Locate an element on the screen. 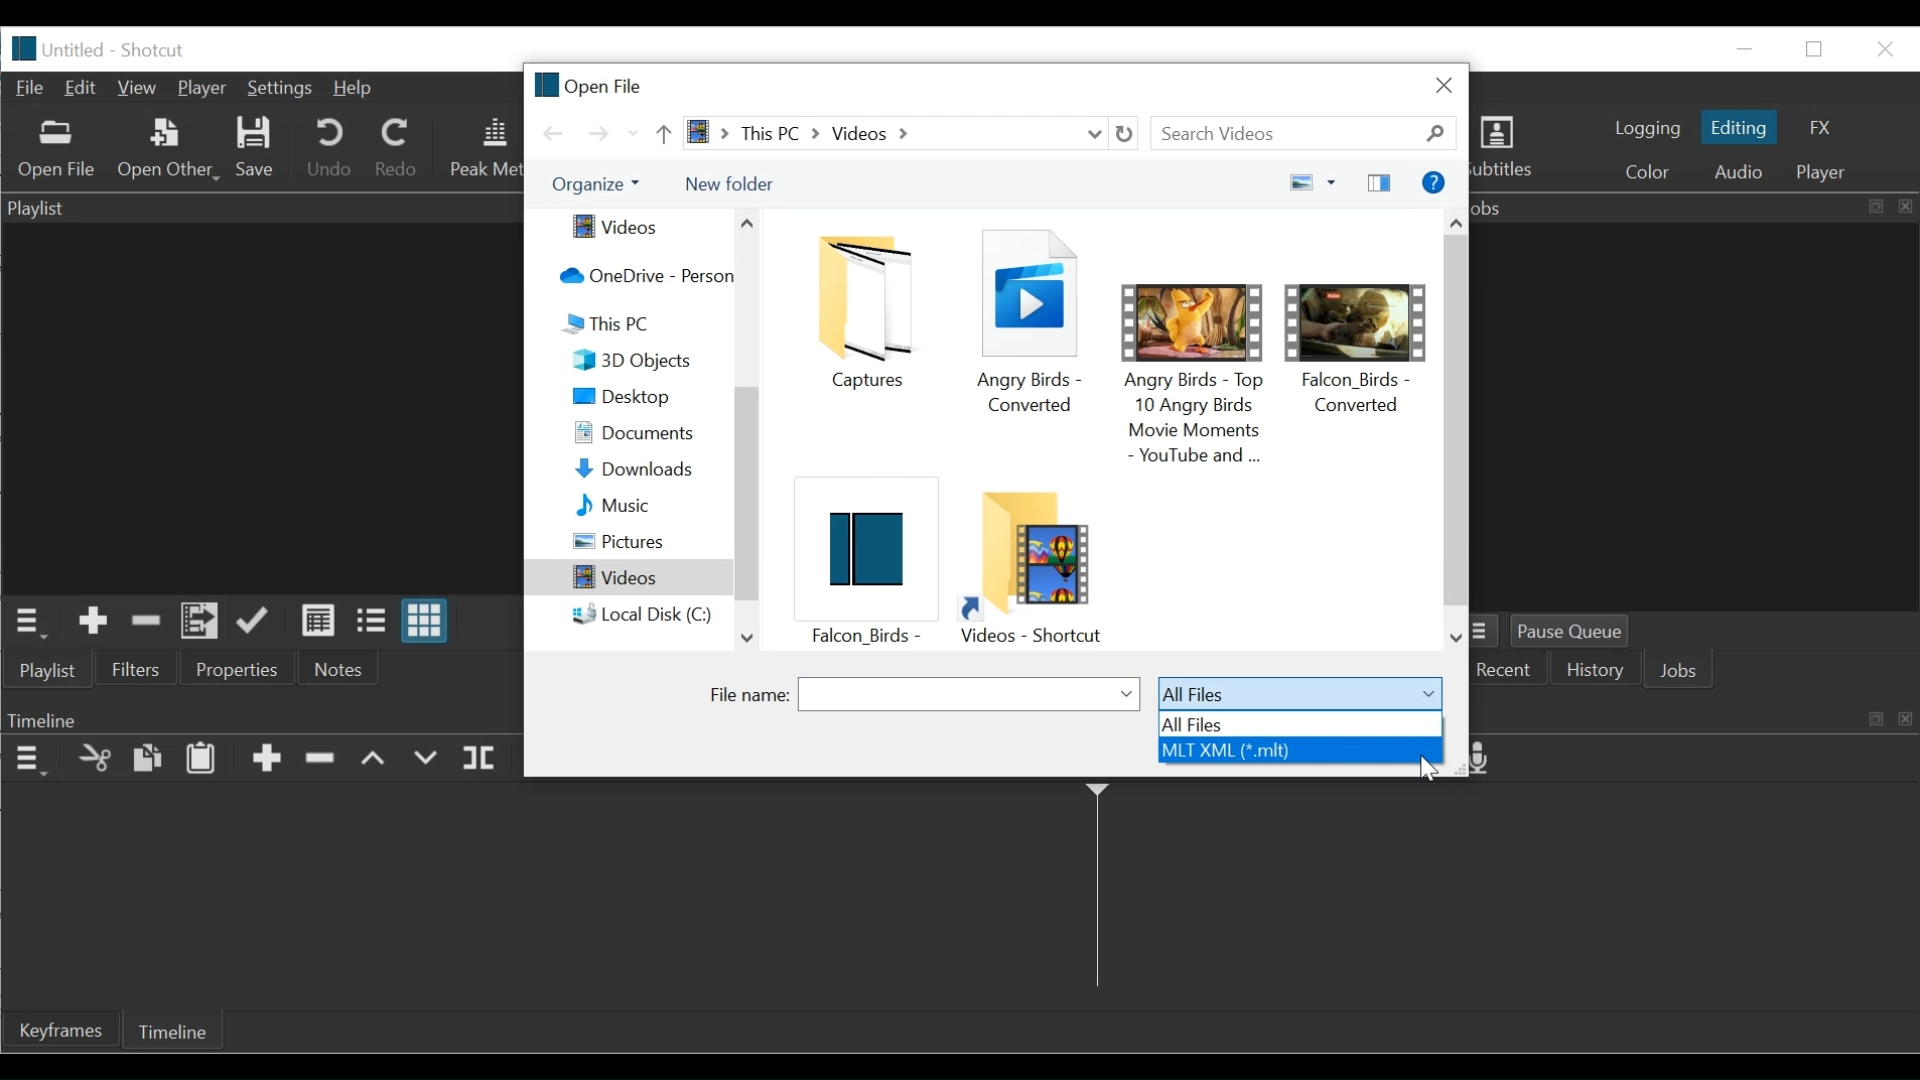 The image size is (1920, 1080). File name field is located at coordinates (969, 694).